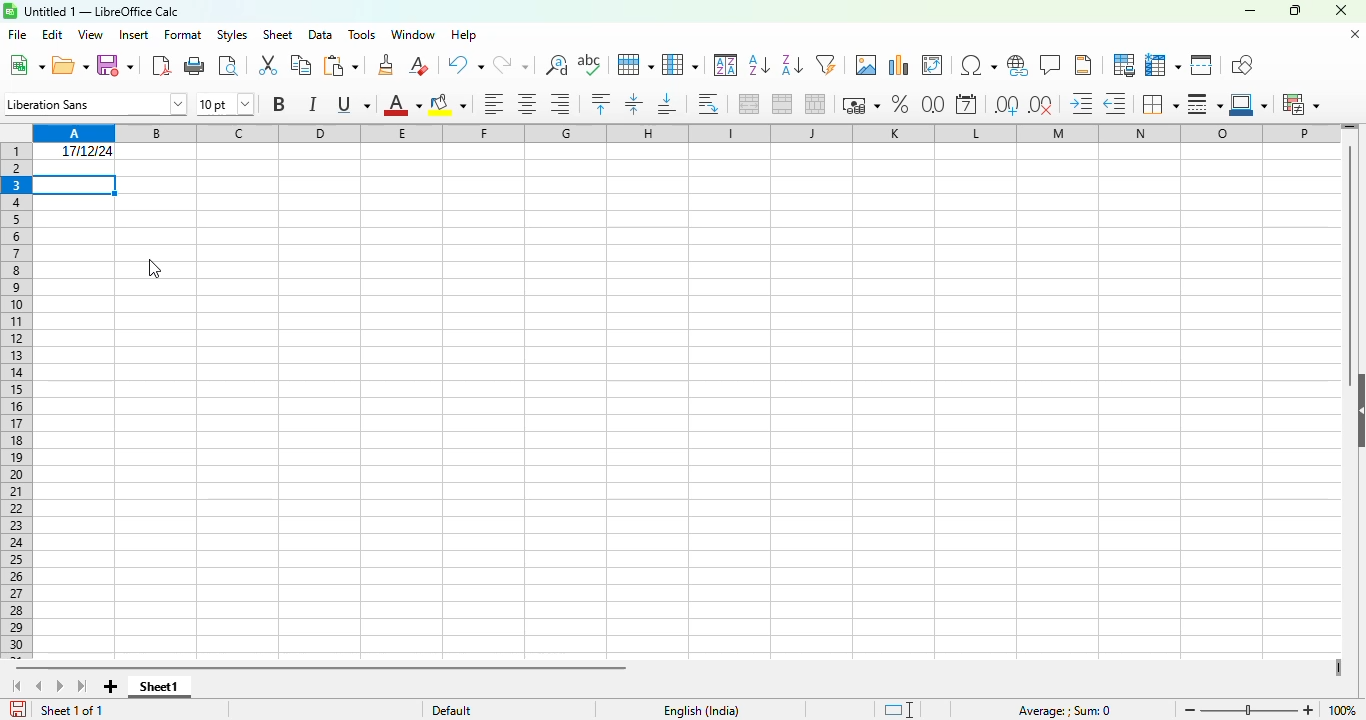 This screenshot has height=720, width=1366. I want to click on show draw functions, so click(1240, 64).